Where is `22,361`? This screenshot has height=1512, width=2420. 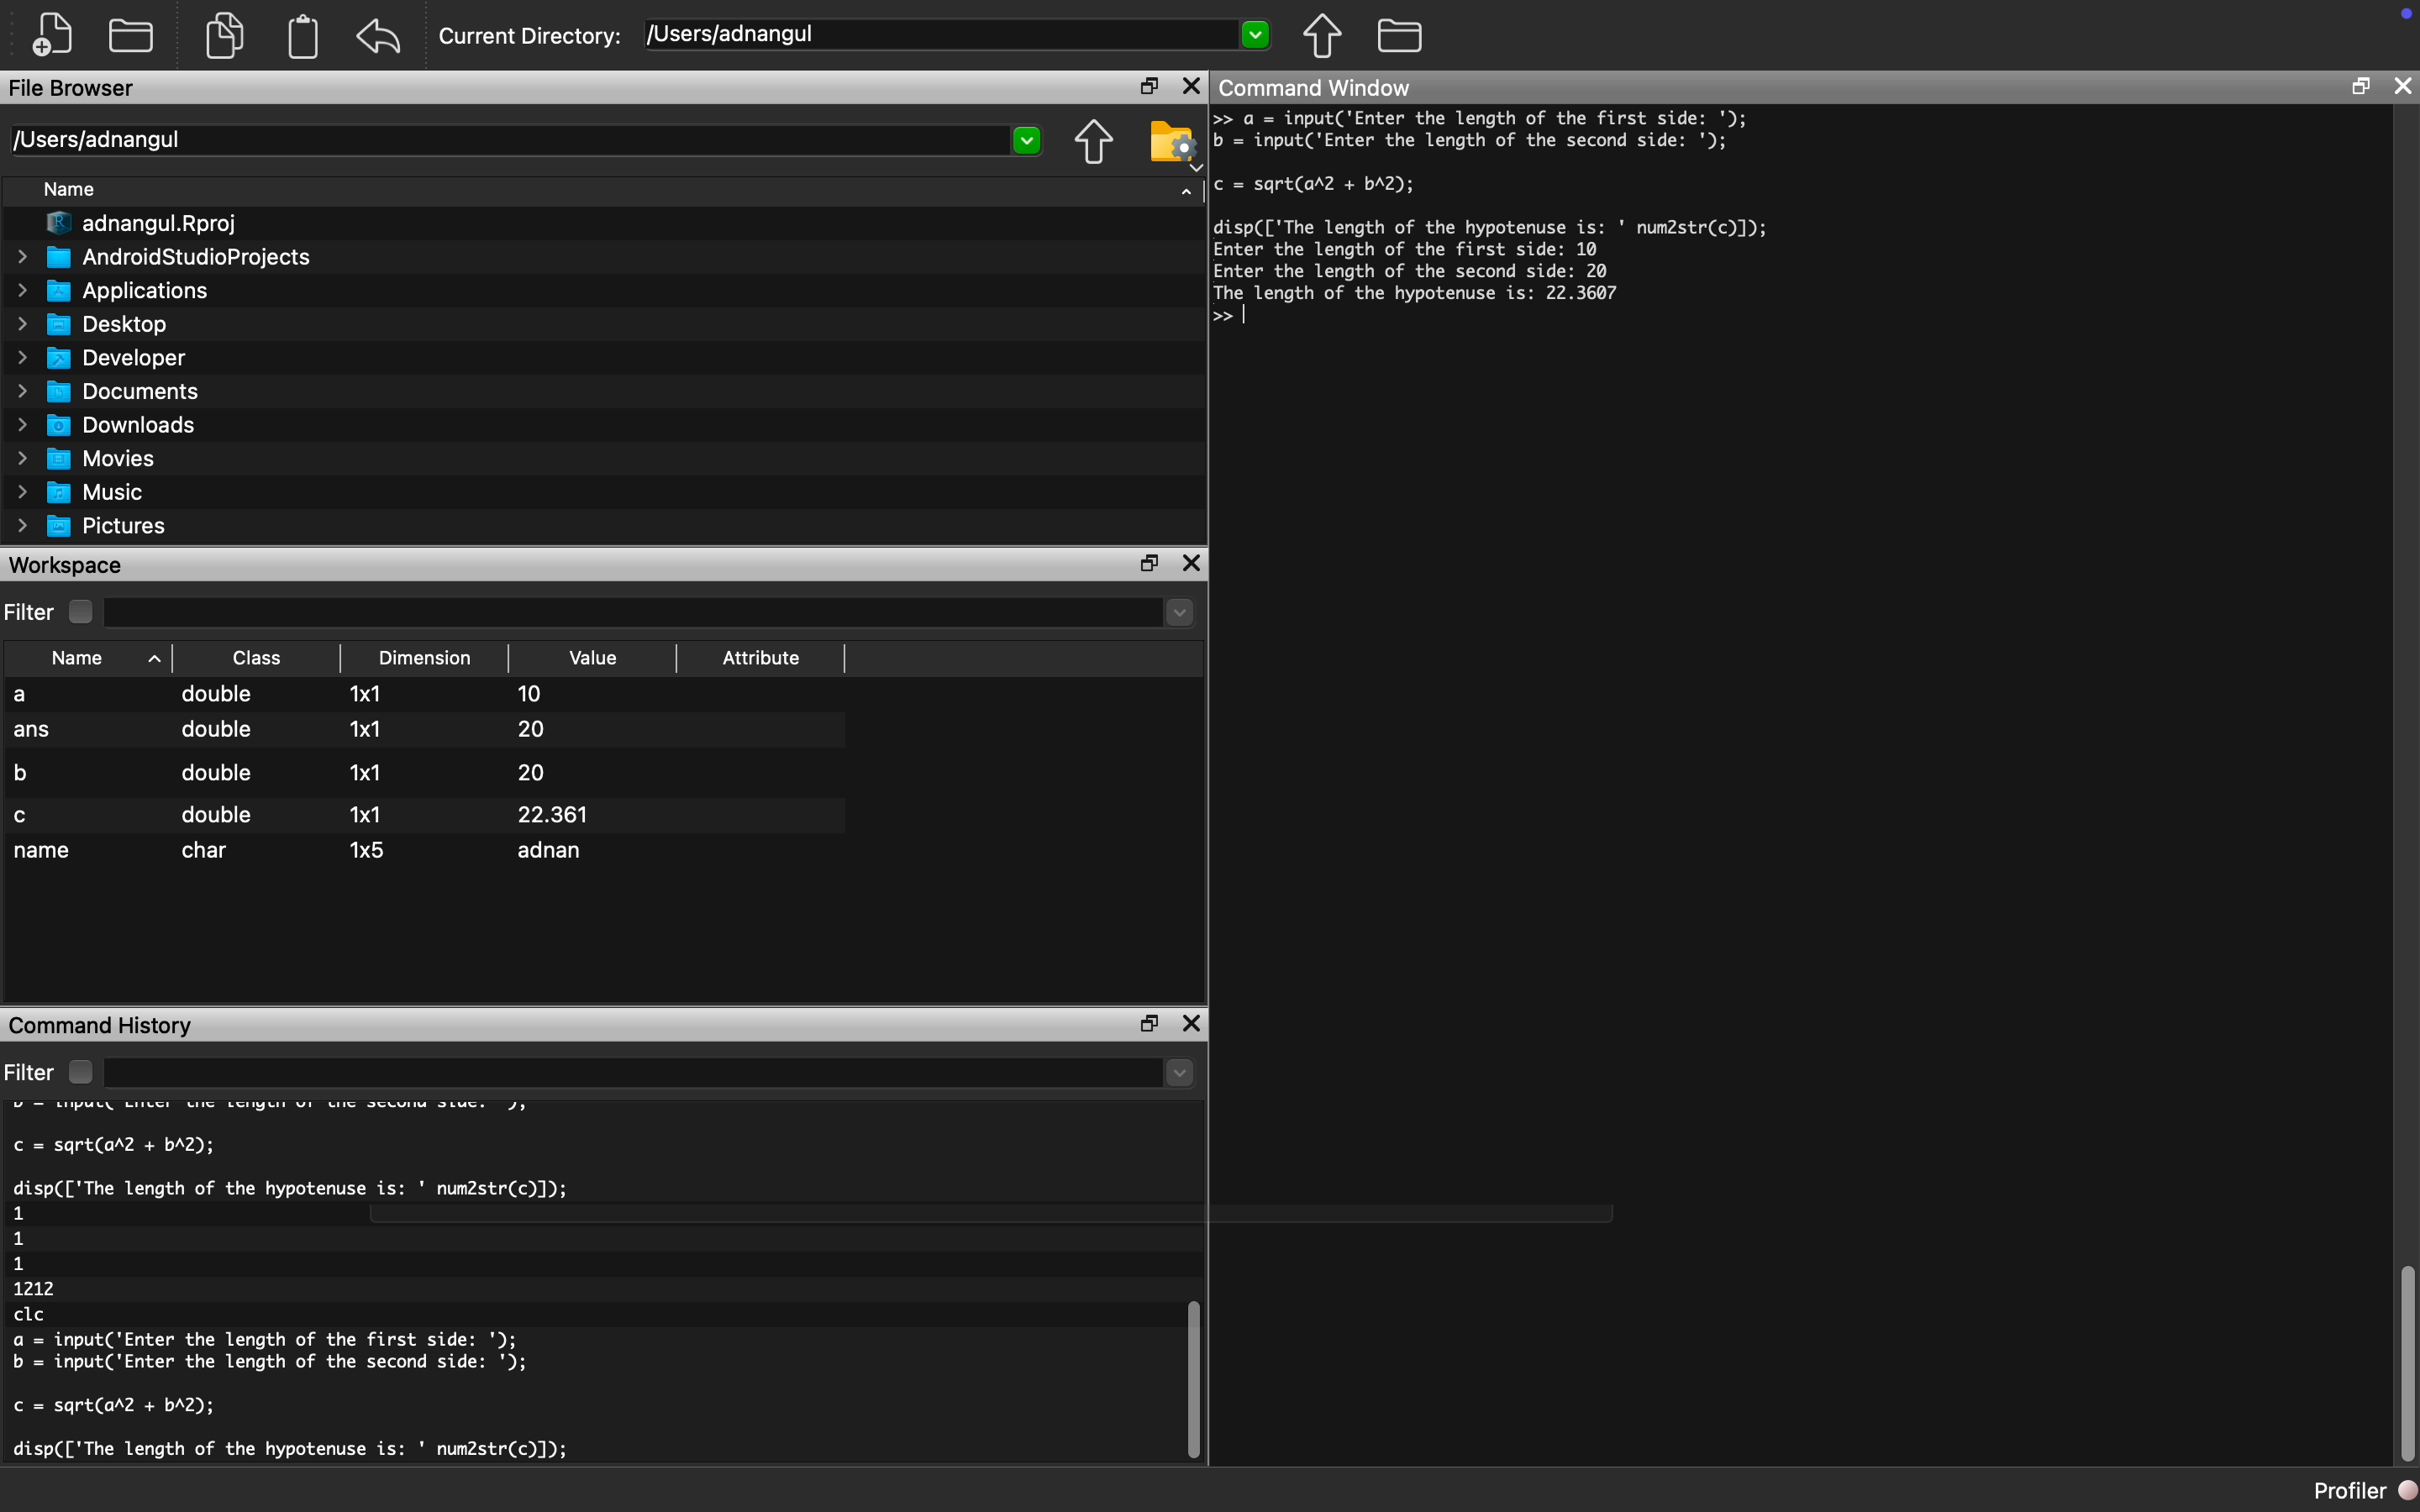
22,361 is located at coordinates (585, 812).